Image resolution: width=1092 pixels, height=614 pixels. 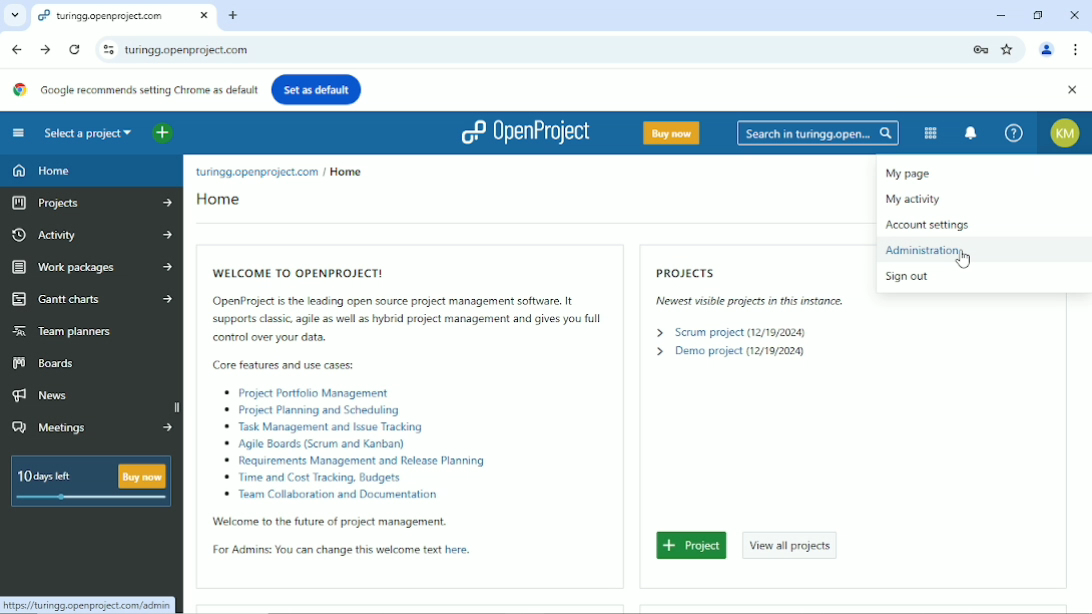 I want to click on > Demo project (12/19/2024), so click(x=727, y=352).